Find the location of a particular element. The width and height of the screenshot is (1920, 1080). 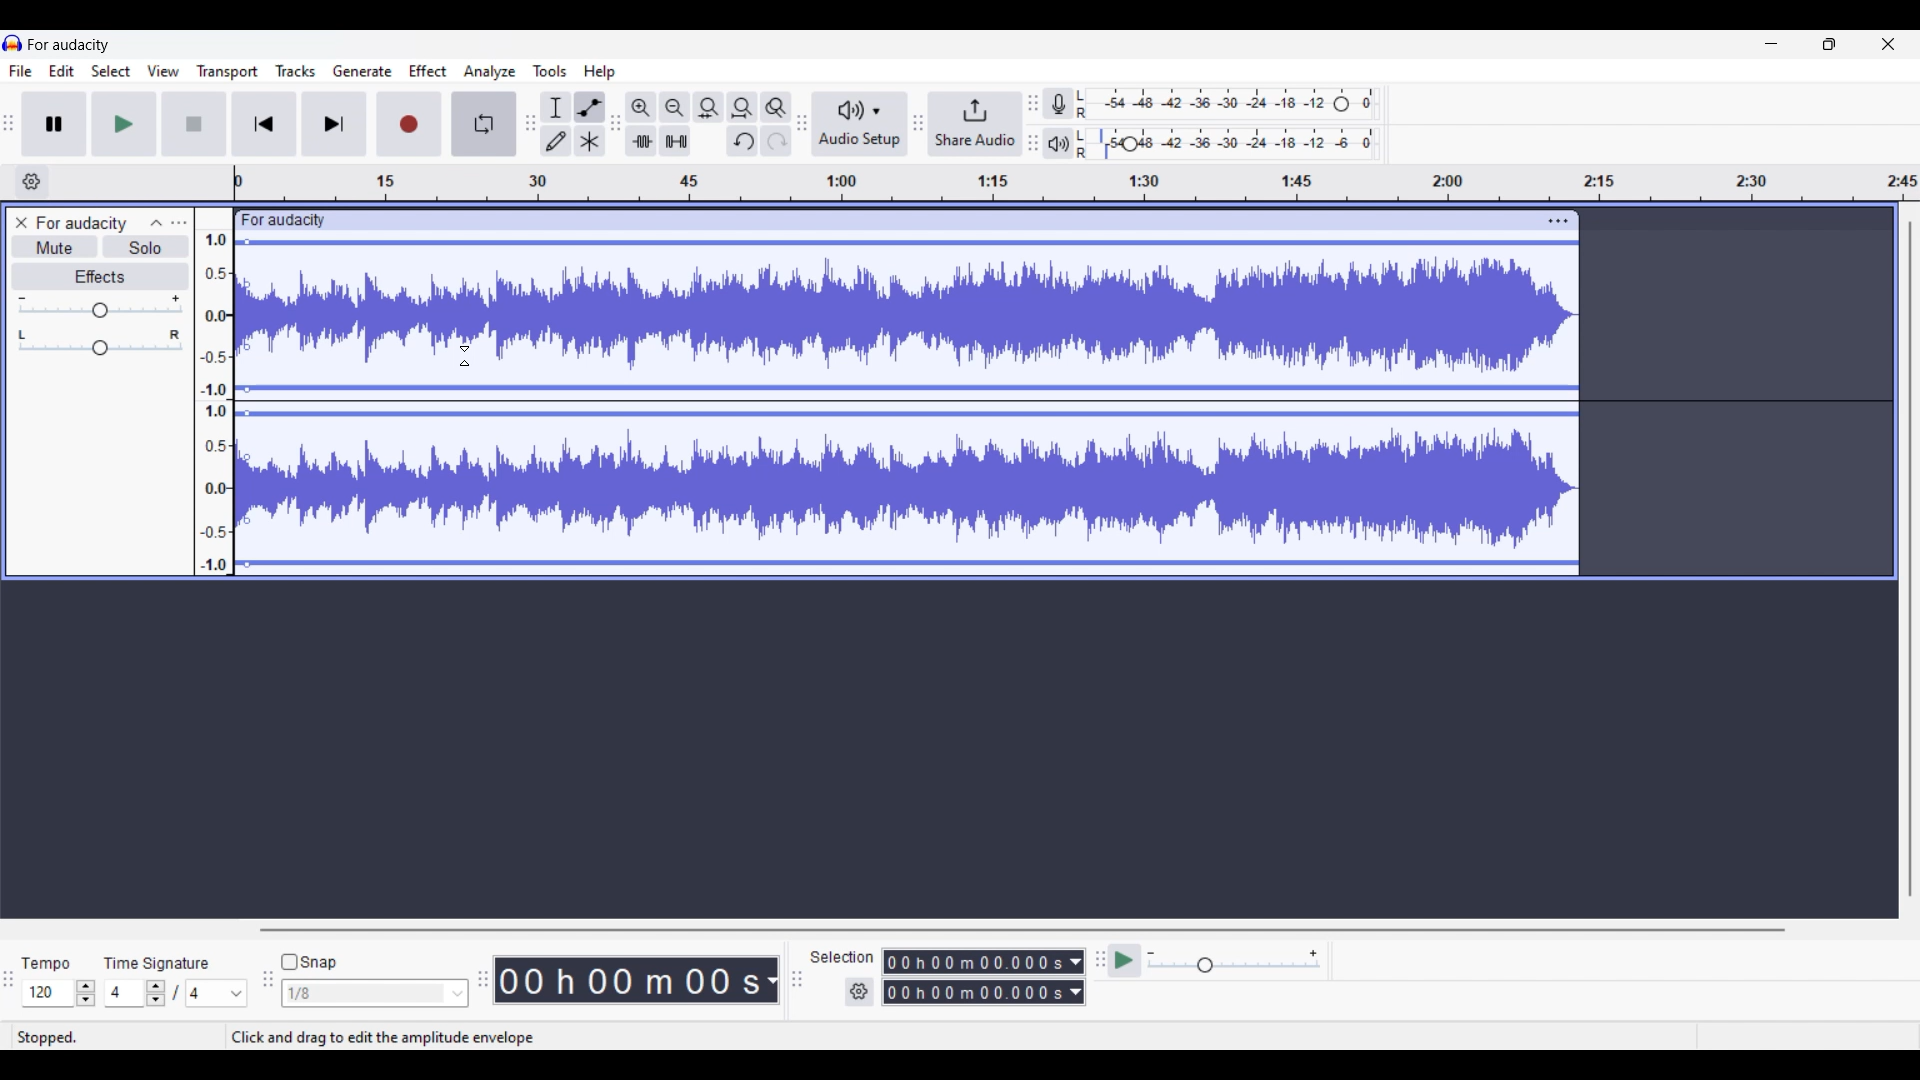

Fit project to width is located at coordinates (744, 107).